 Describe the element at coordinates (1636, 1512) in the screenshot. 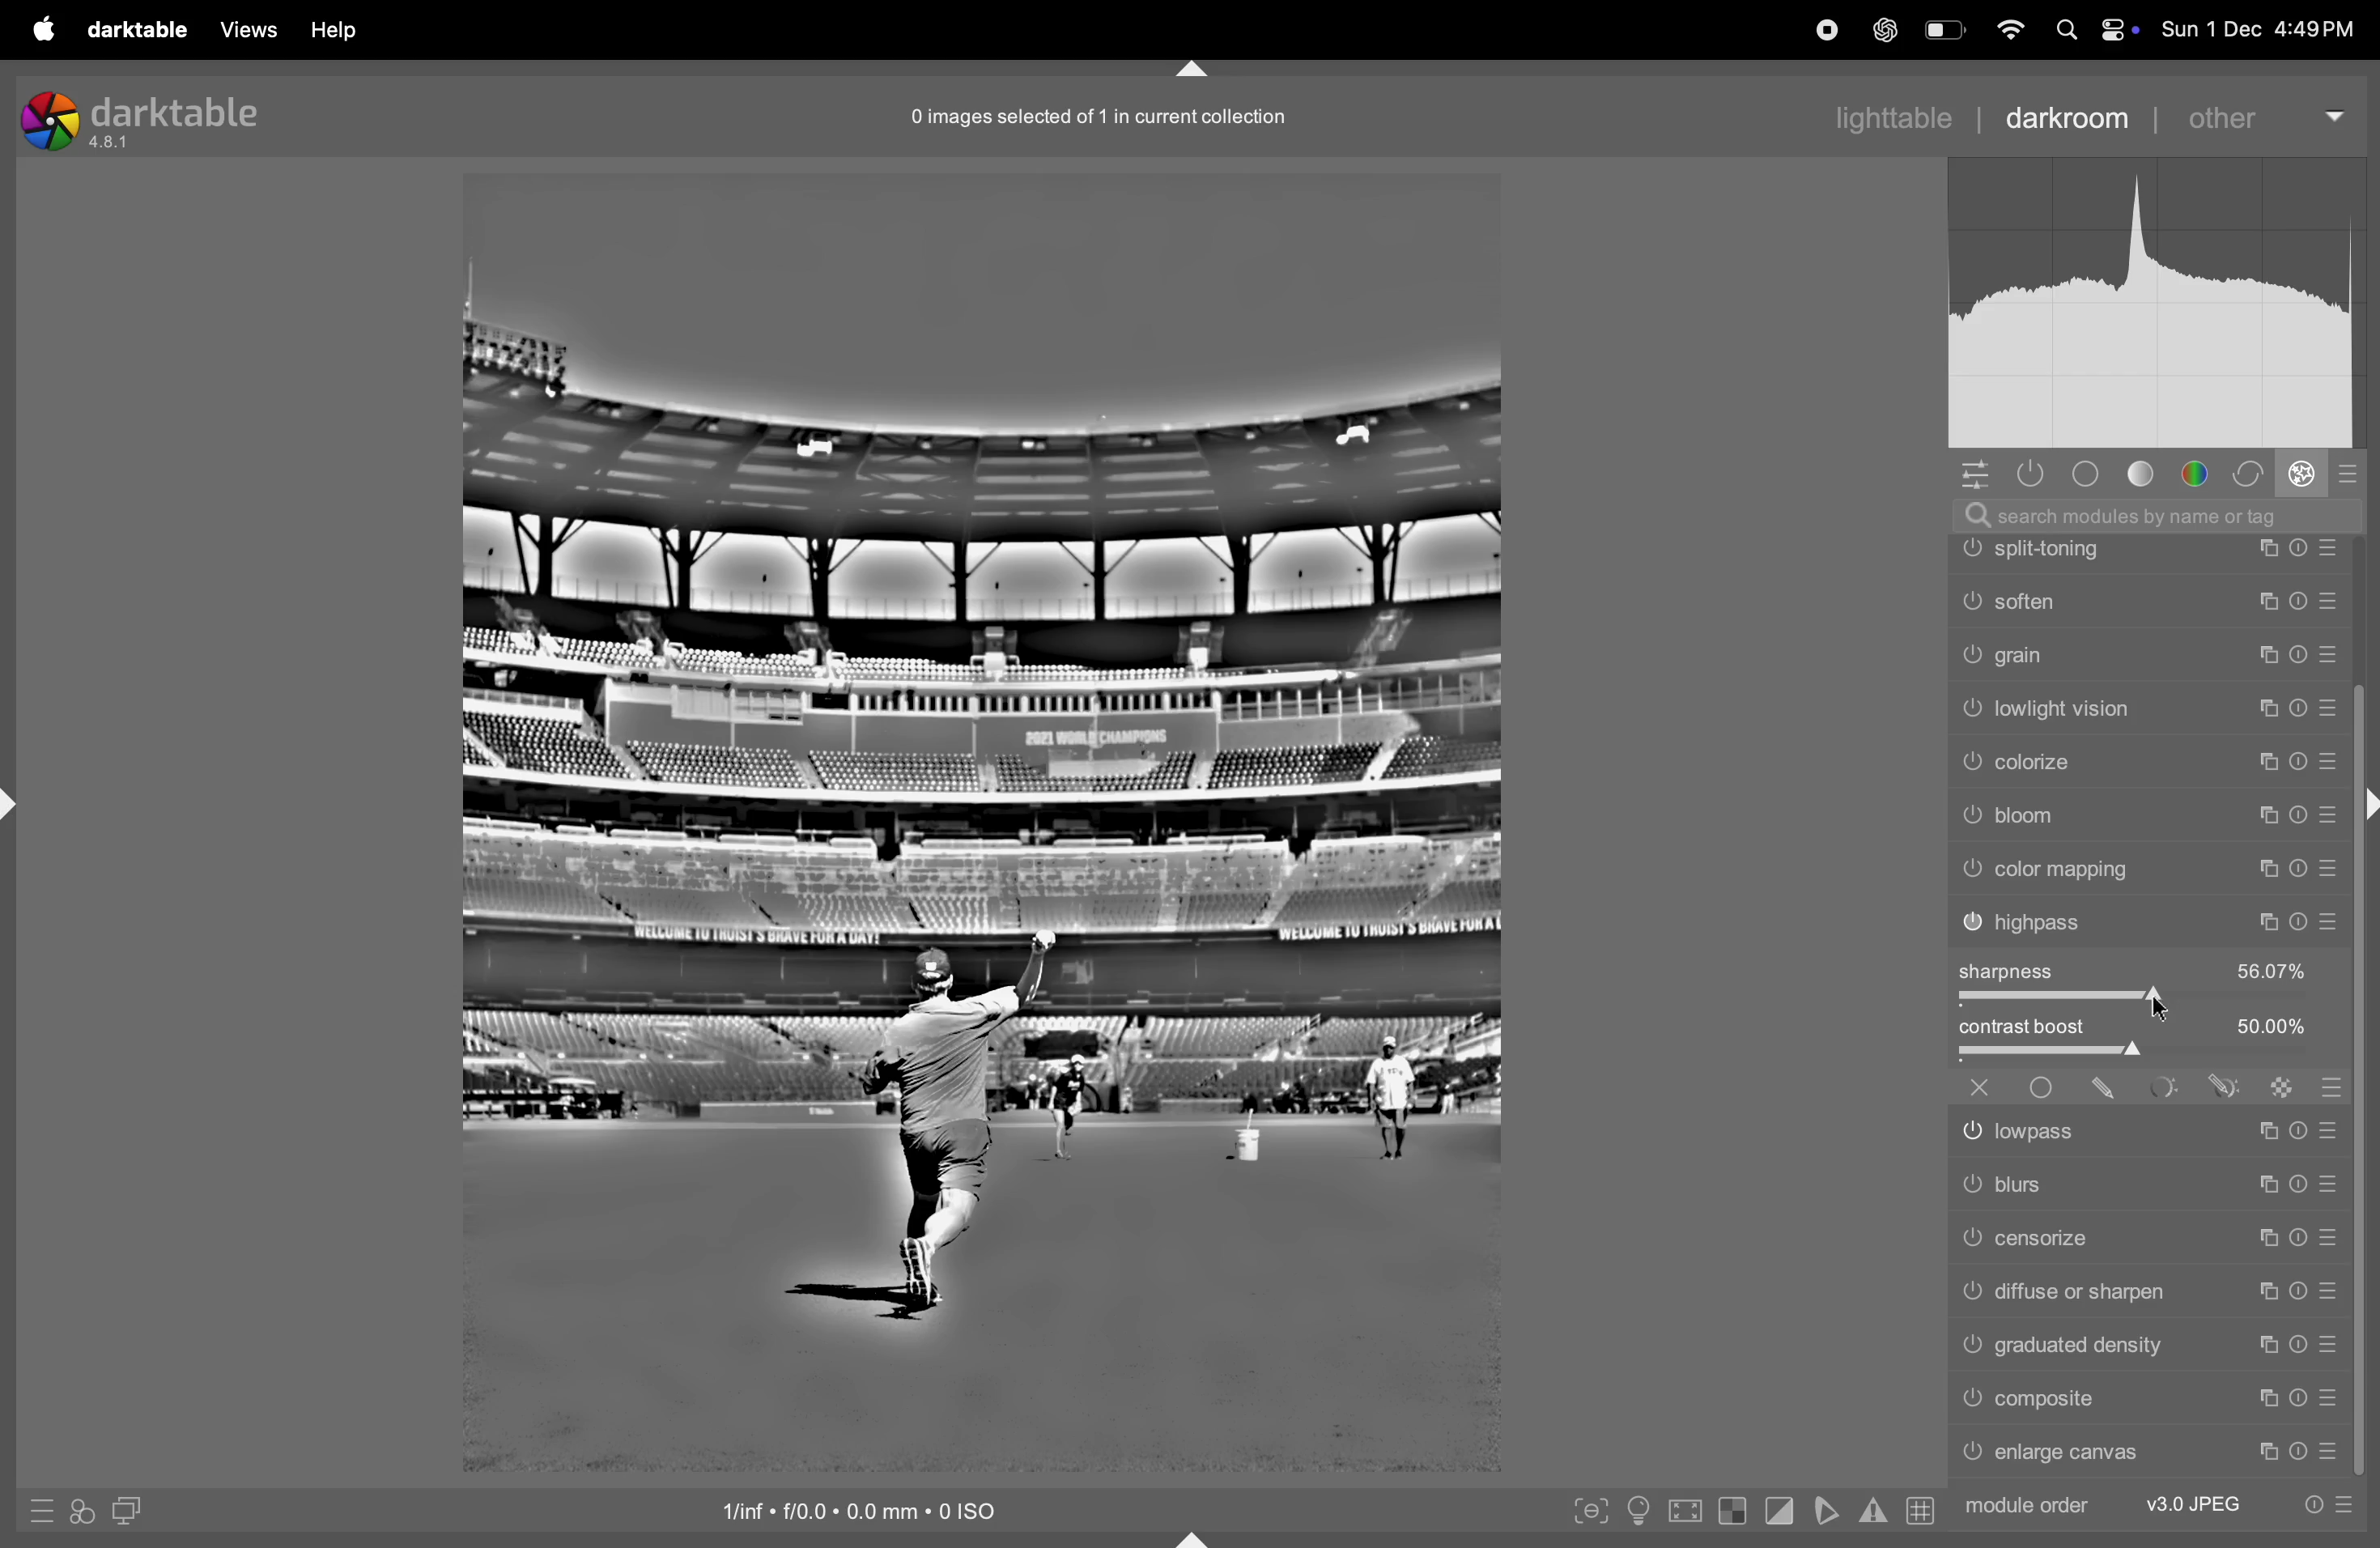

I see `toggle iso` at that location.